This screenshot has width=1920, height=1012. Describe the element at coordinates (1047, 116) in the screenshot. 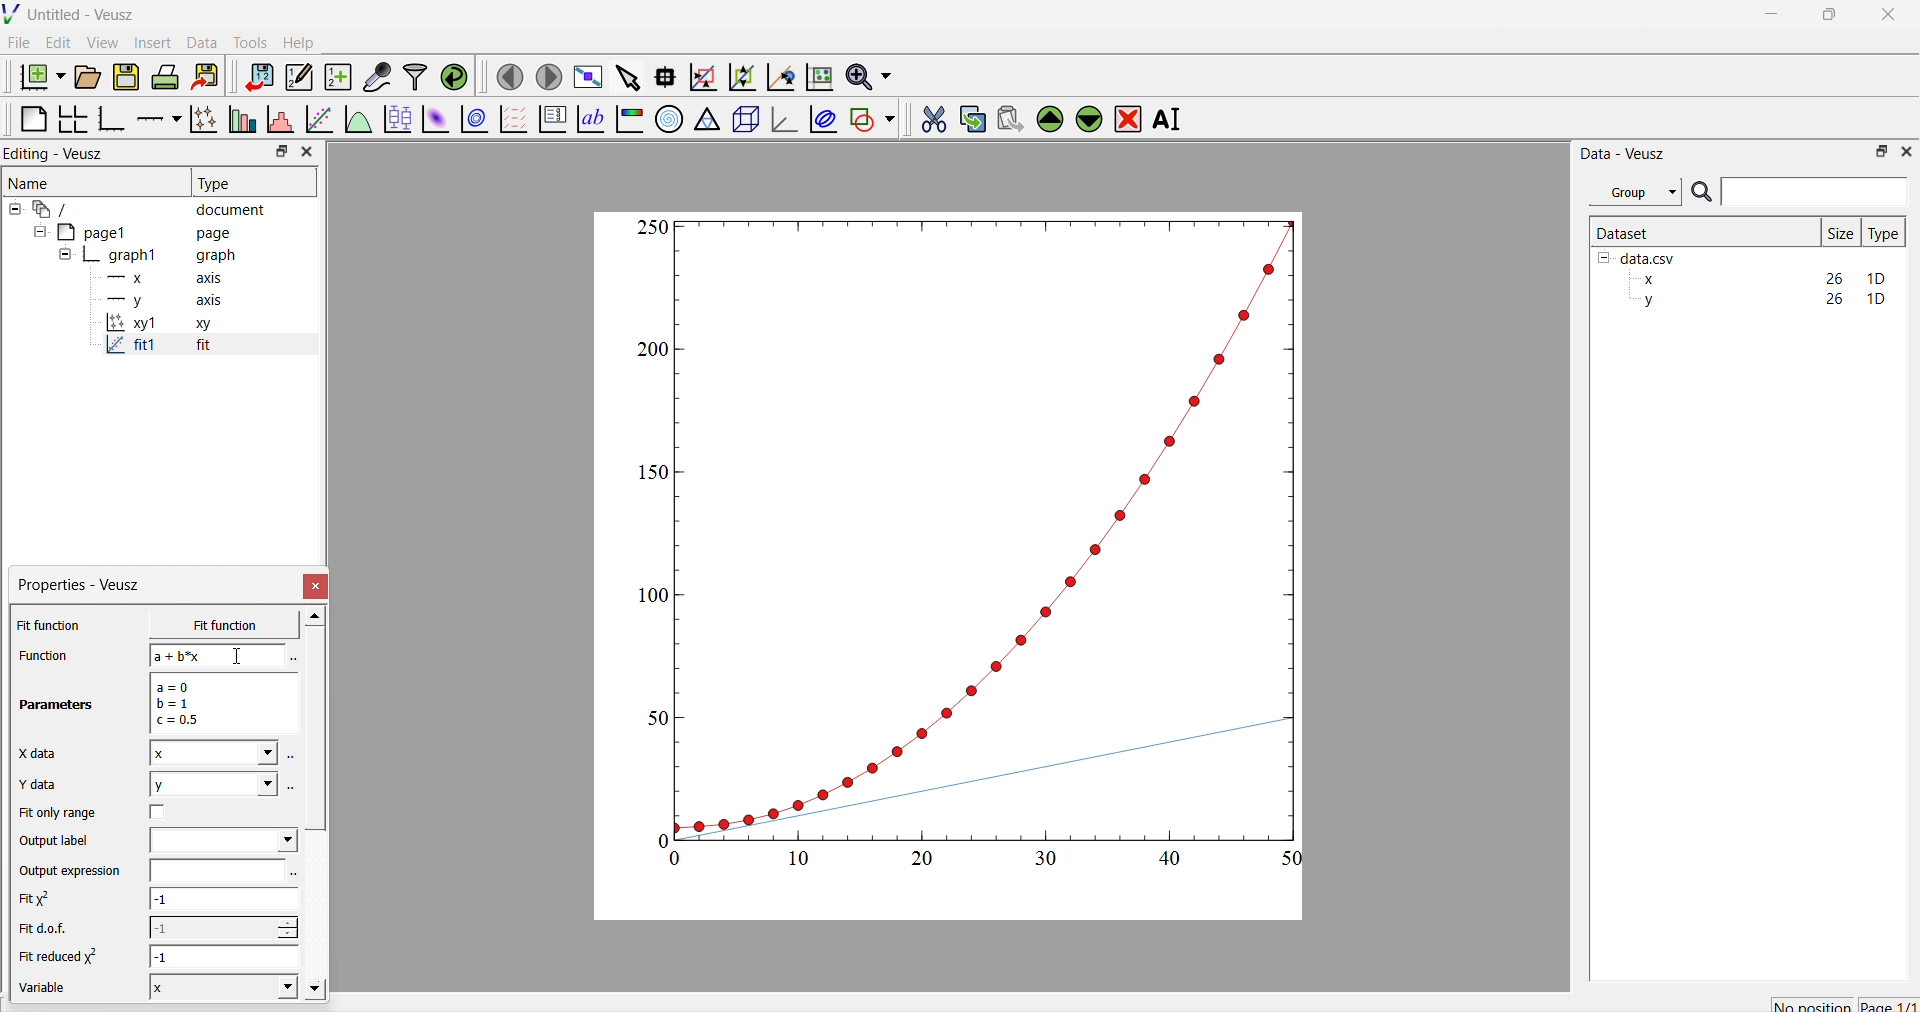

I see `Up` at that location.